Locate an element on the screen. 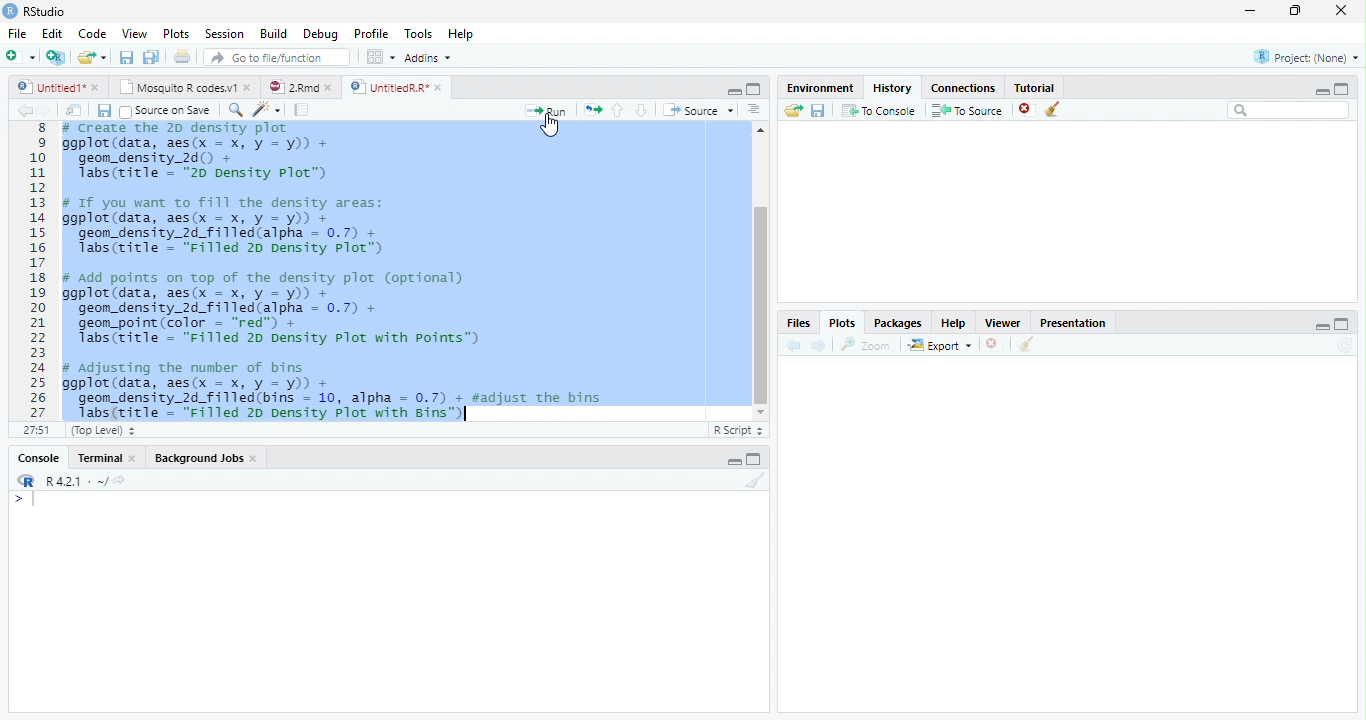 This screenshot has width=1366, height=720. maximize is located at coordinates (756, 459).